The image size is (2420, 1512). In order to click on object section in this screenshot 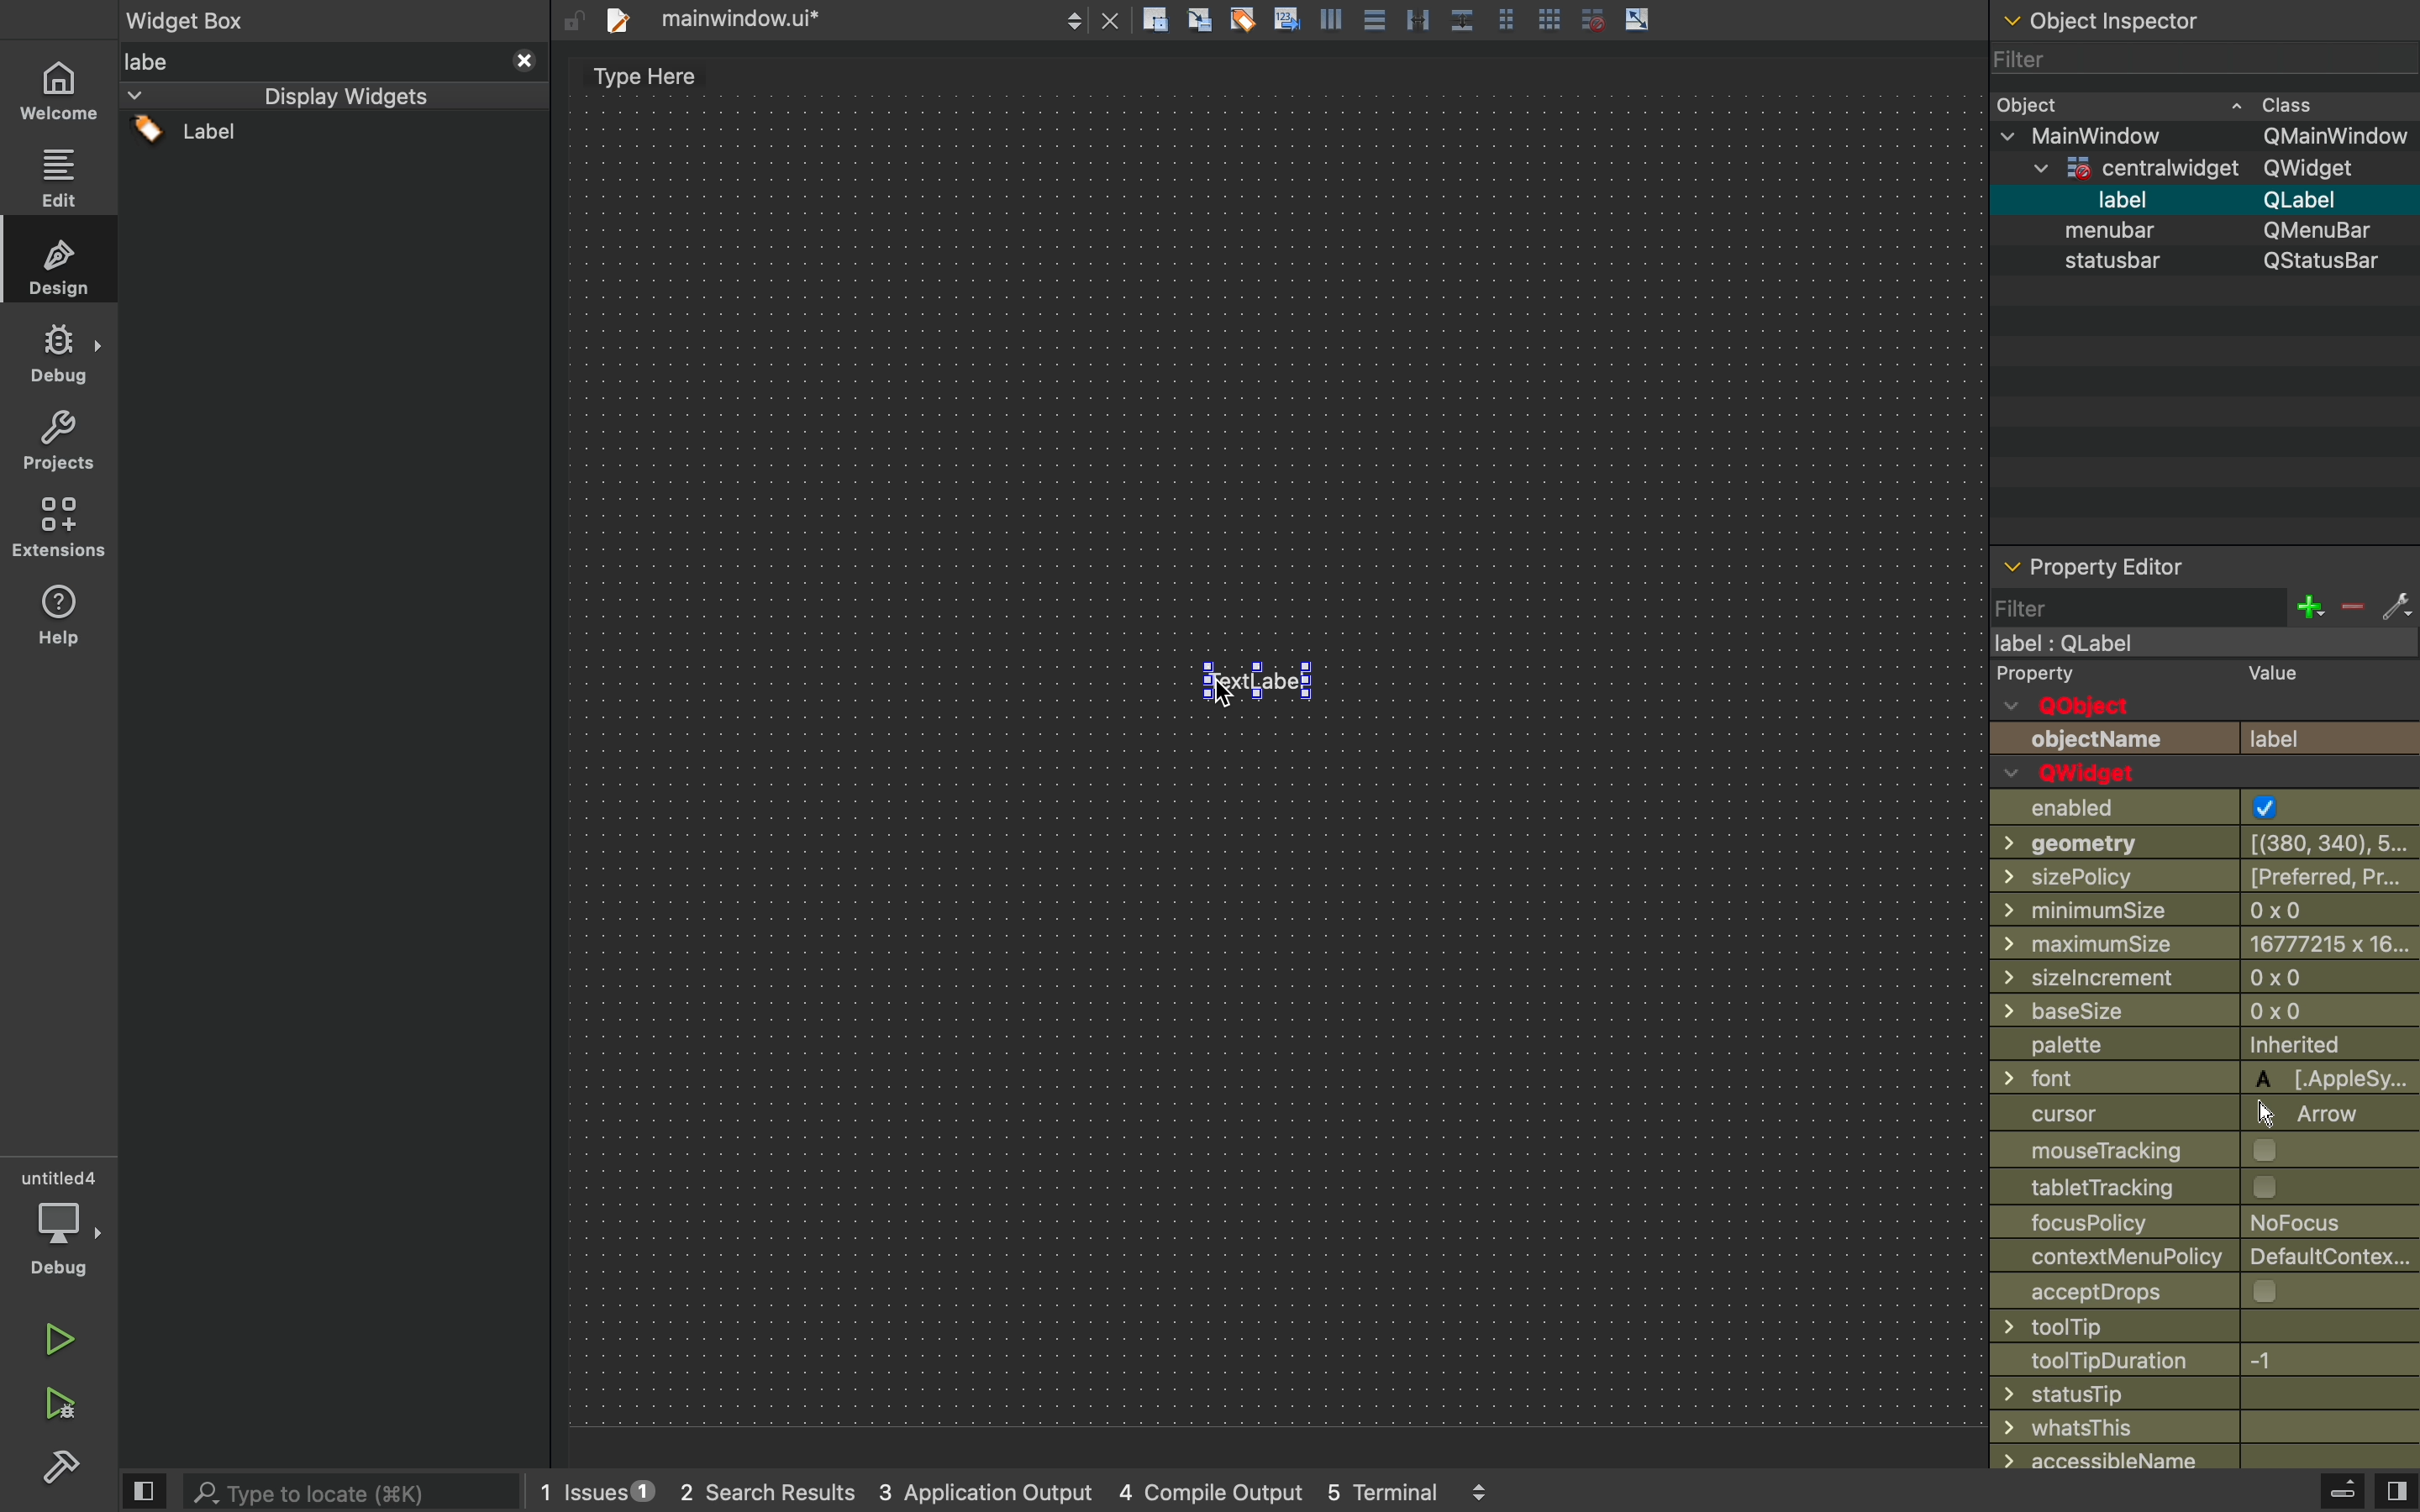, I will do `click(2199, 23)`.